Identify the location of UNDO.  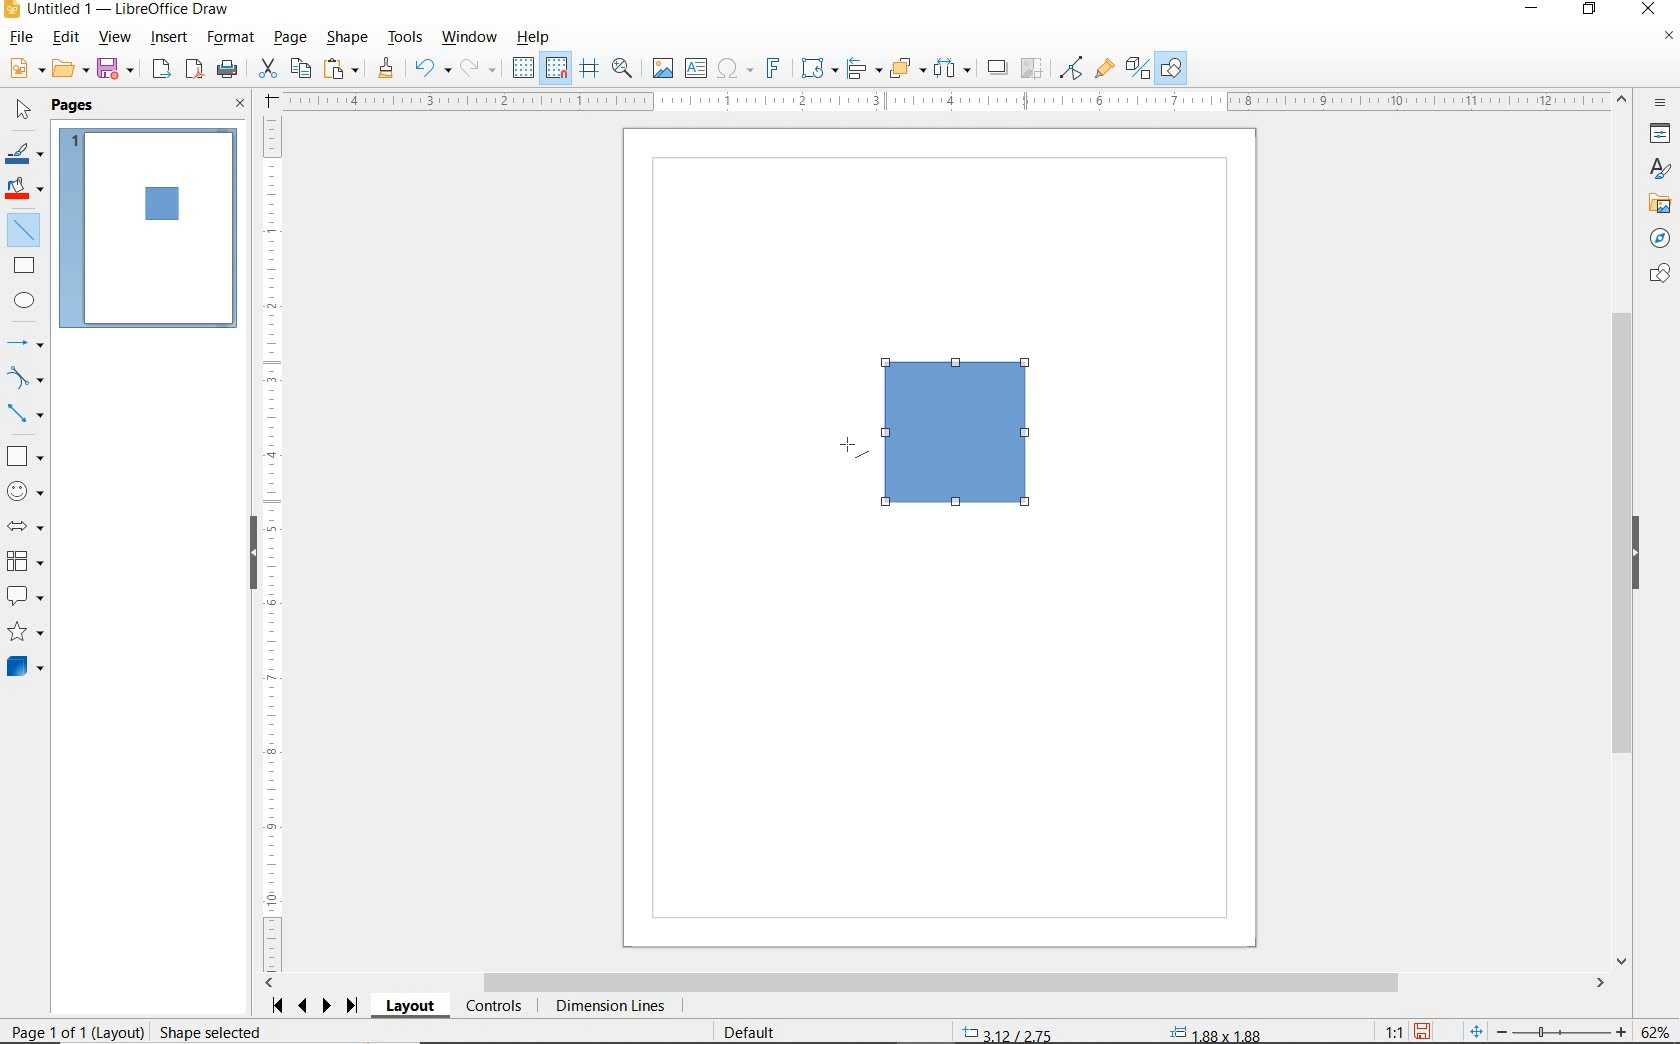
(433, 70).